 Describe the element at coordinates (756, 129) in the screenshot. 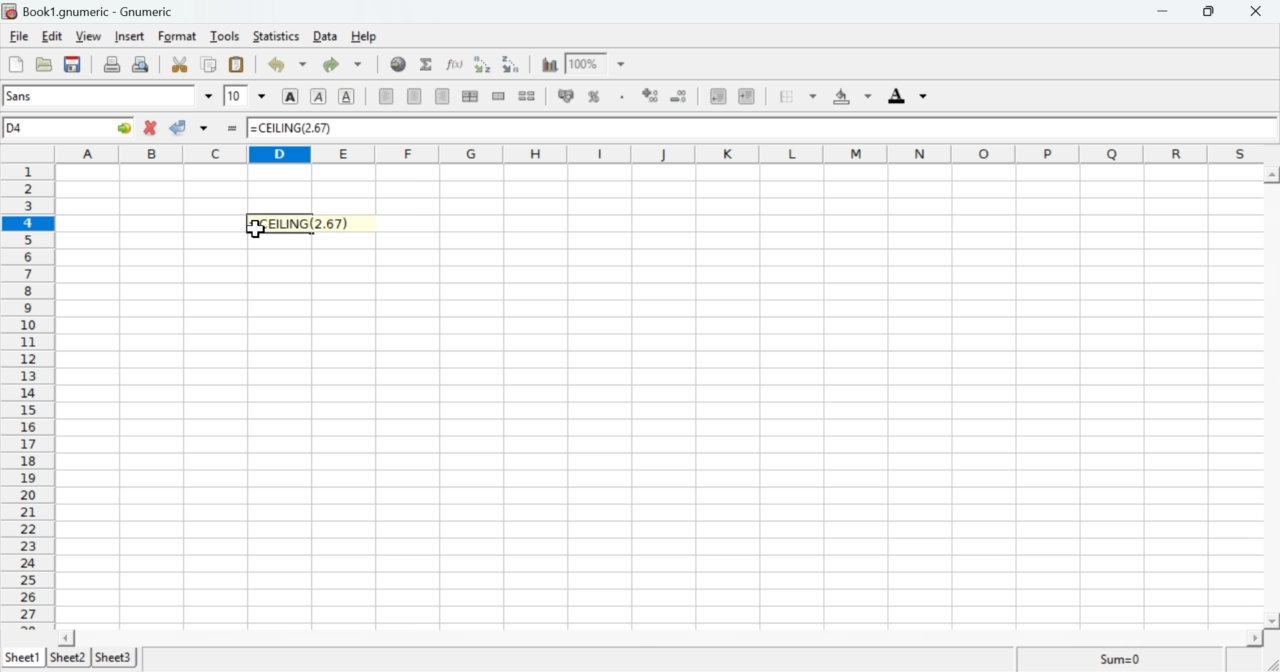

I see `Contents of  the active cell` at that location.